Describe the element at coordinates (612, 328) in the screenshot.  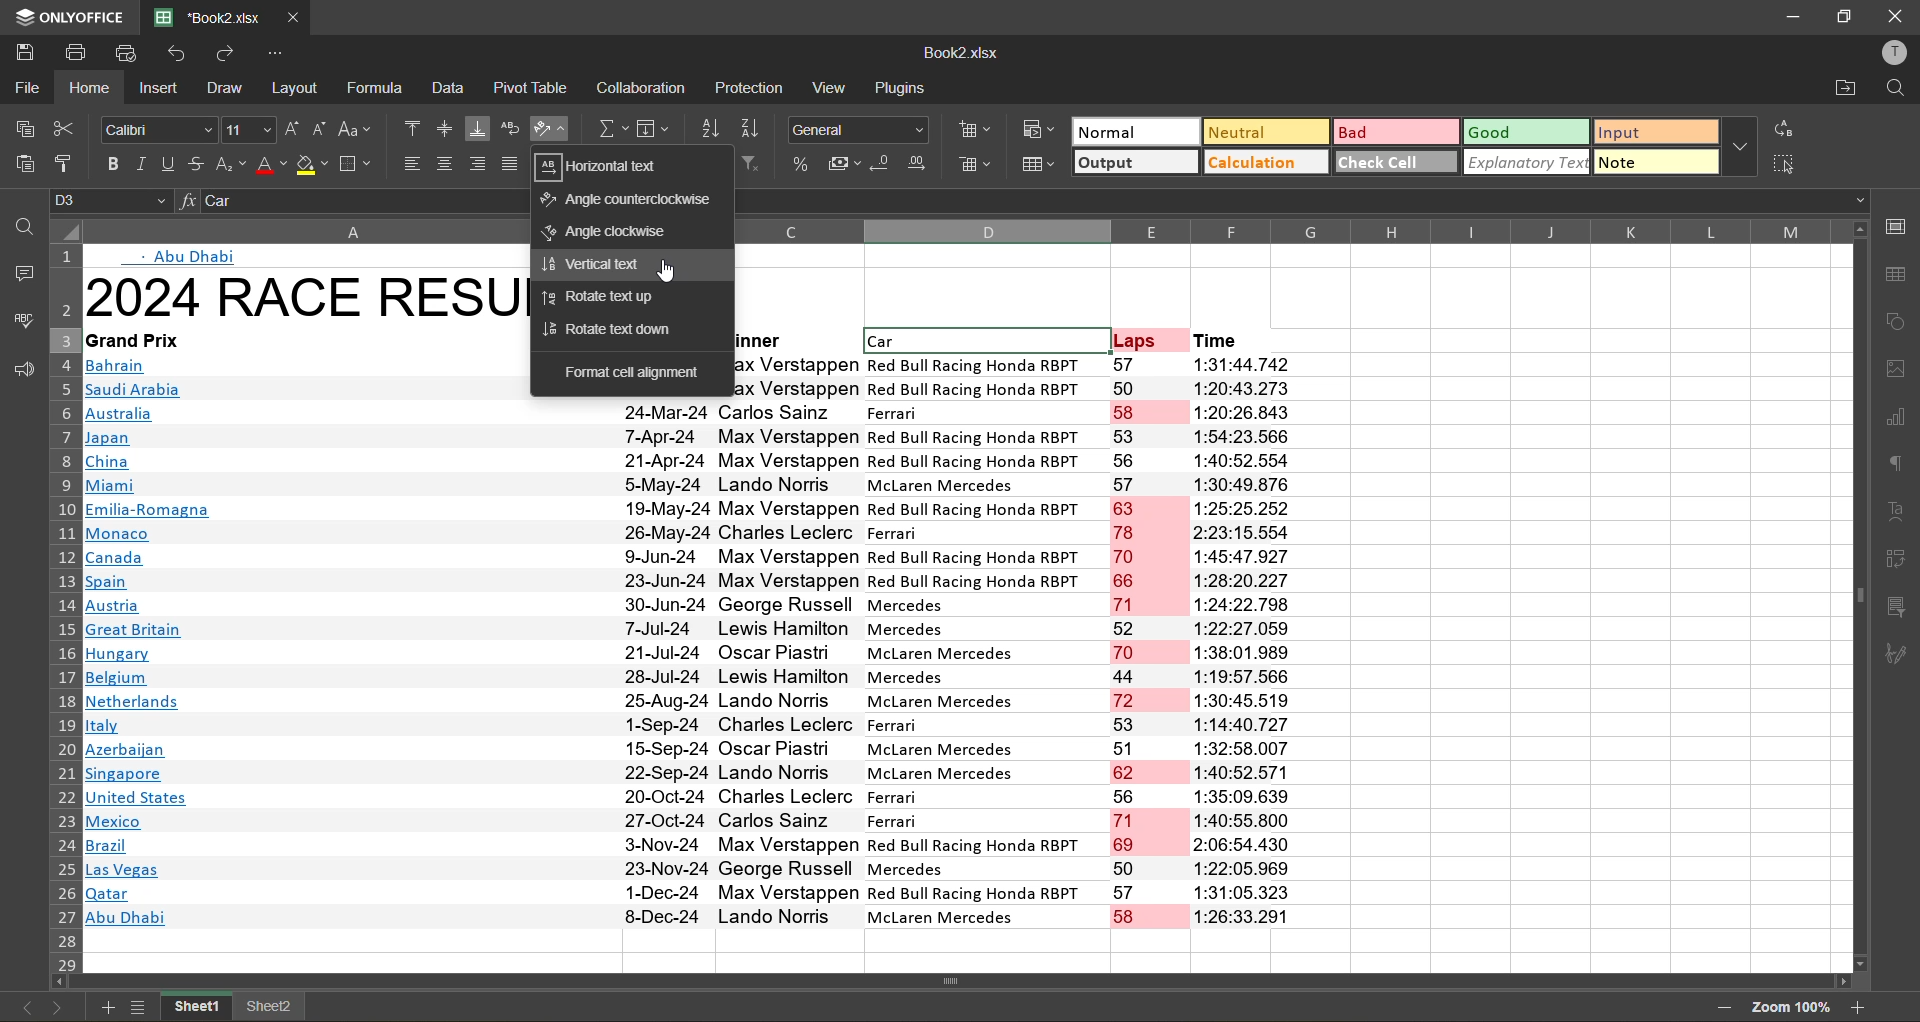
I see `rotate text down` at that location.